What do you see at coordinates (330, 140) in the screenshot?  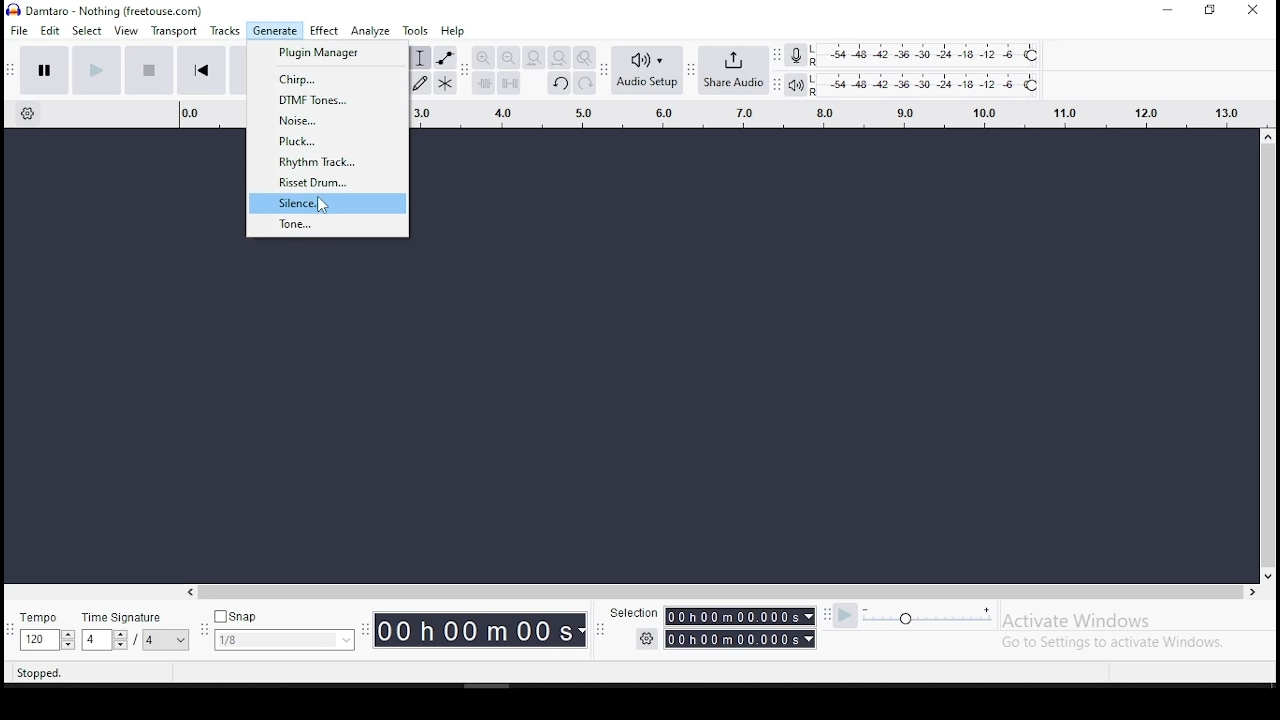 I see `pluck` at bounding box center [330, 140].